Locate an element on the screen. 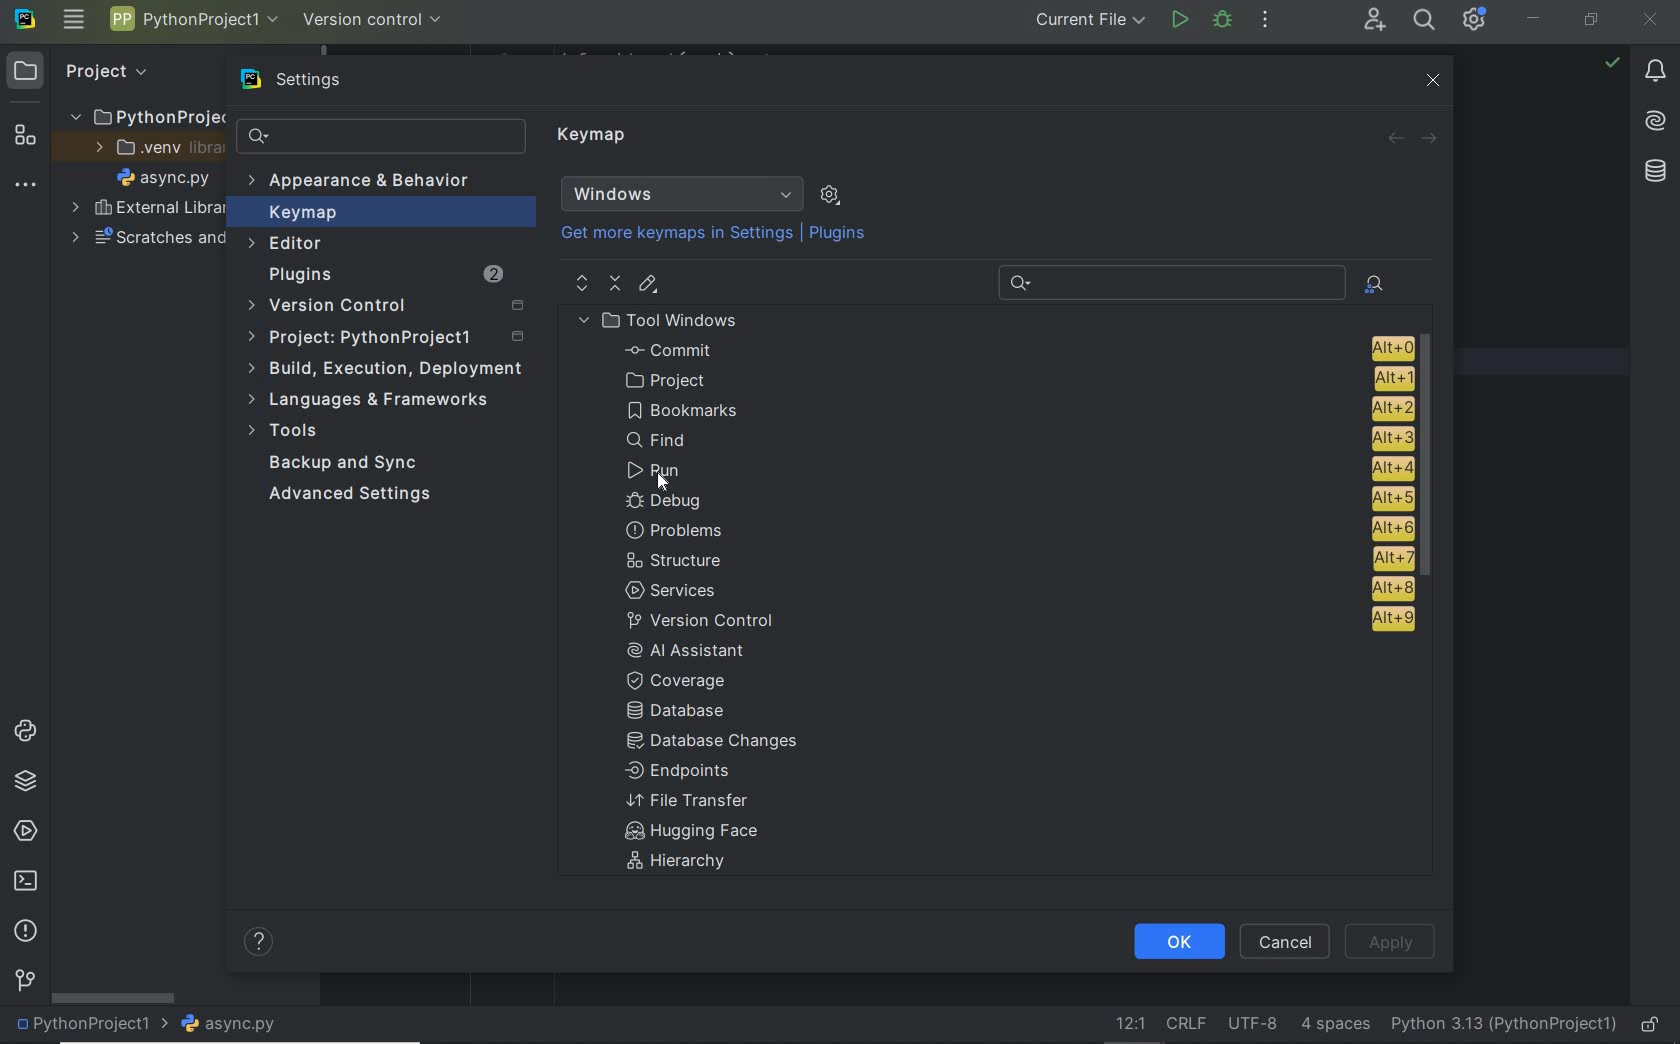 This screenshot has height=1044, width=1680. Code With Me is located at coordinates (1374, 20).